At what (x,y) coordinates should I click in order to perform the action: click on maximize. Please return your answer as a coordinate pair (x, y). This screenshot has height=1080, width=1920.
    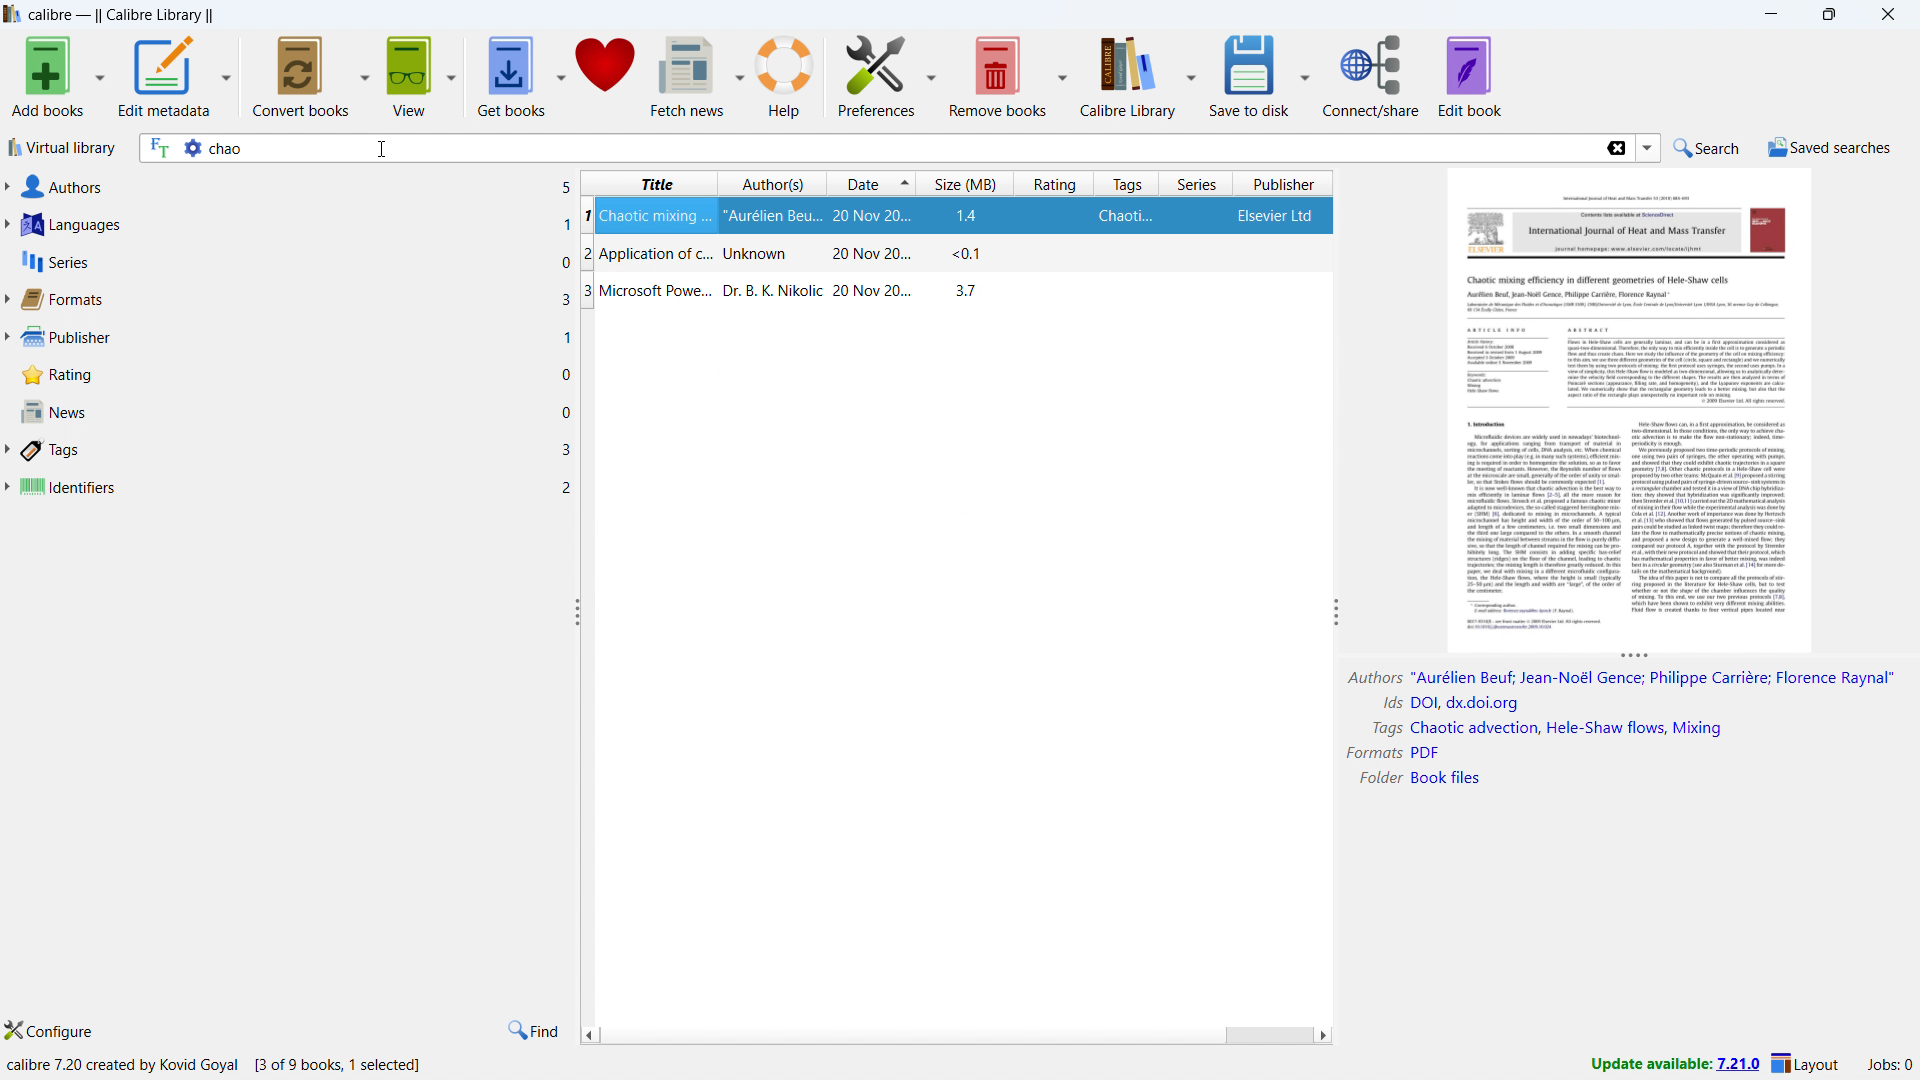
    Looking at the image, I should click on (1828, 15).